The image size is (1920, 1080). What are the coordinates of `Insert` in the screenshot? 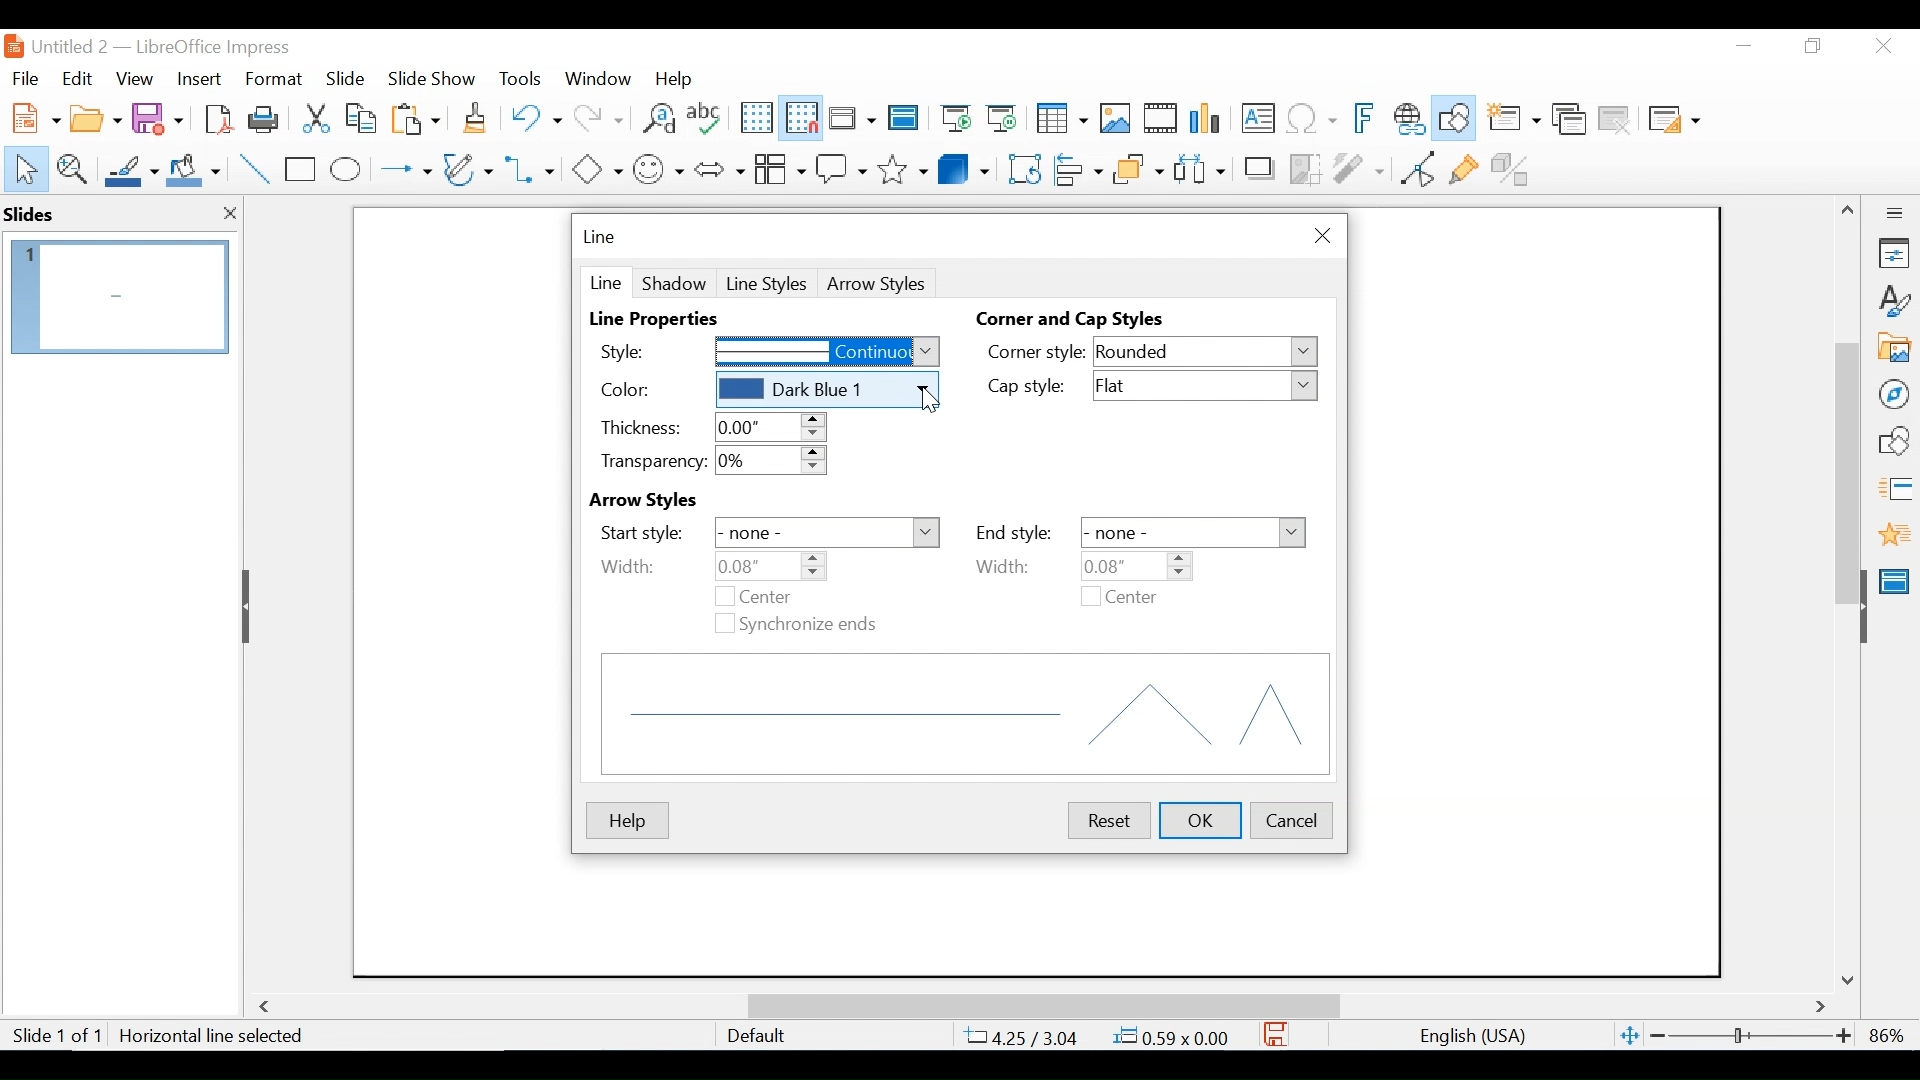 It's located at (197, 79).